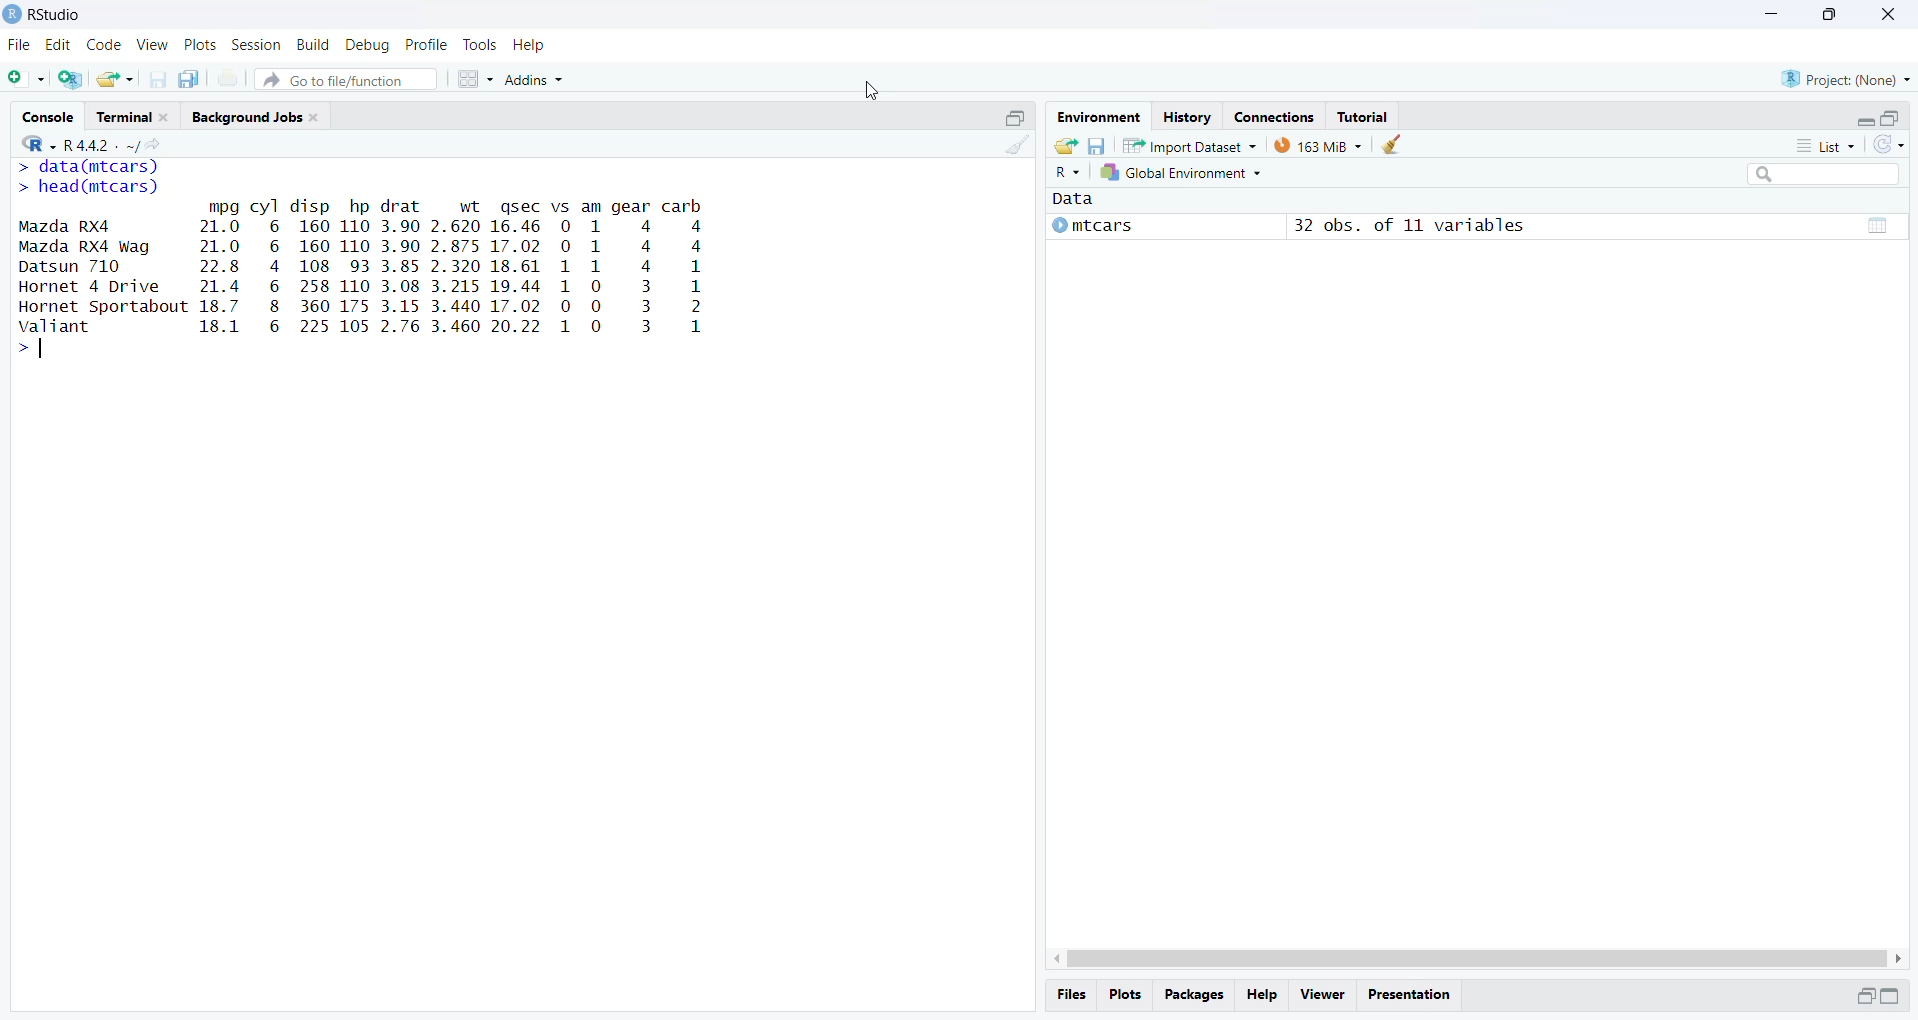 This screenshot has height=1020, width=1918. Describe the element at coordinates (1261, 995) in the screenshot. I see `help` at that location.